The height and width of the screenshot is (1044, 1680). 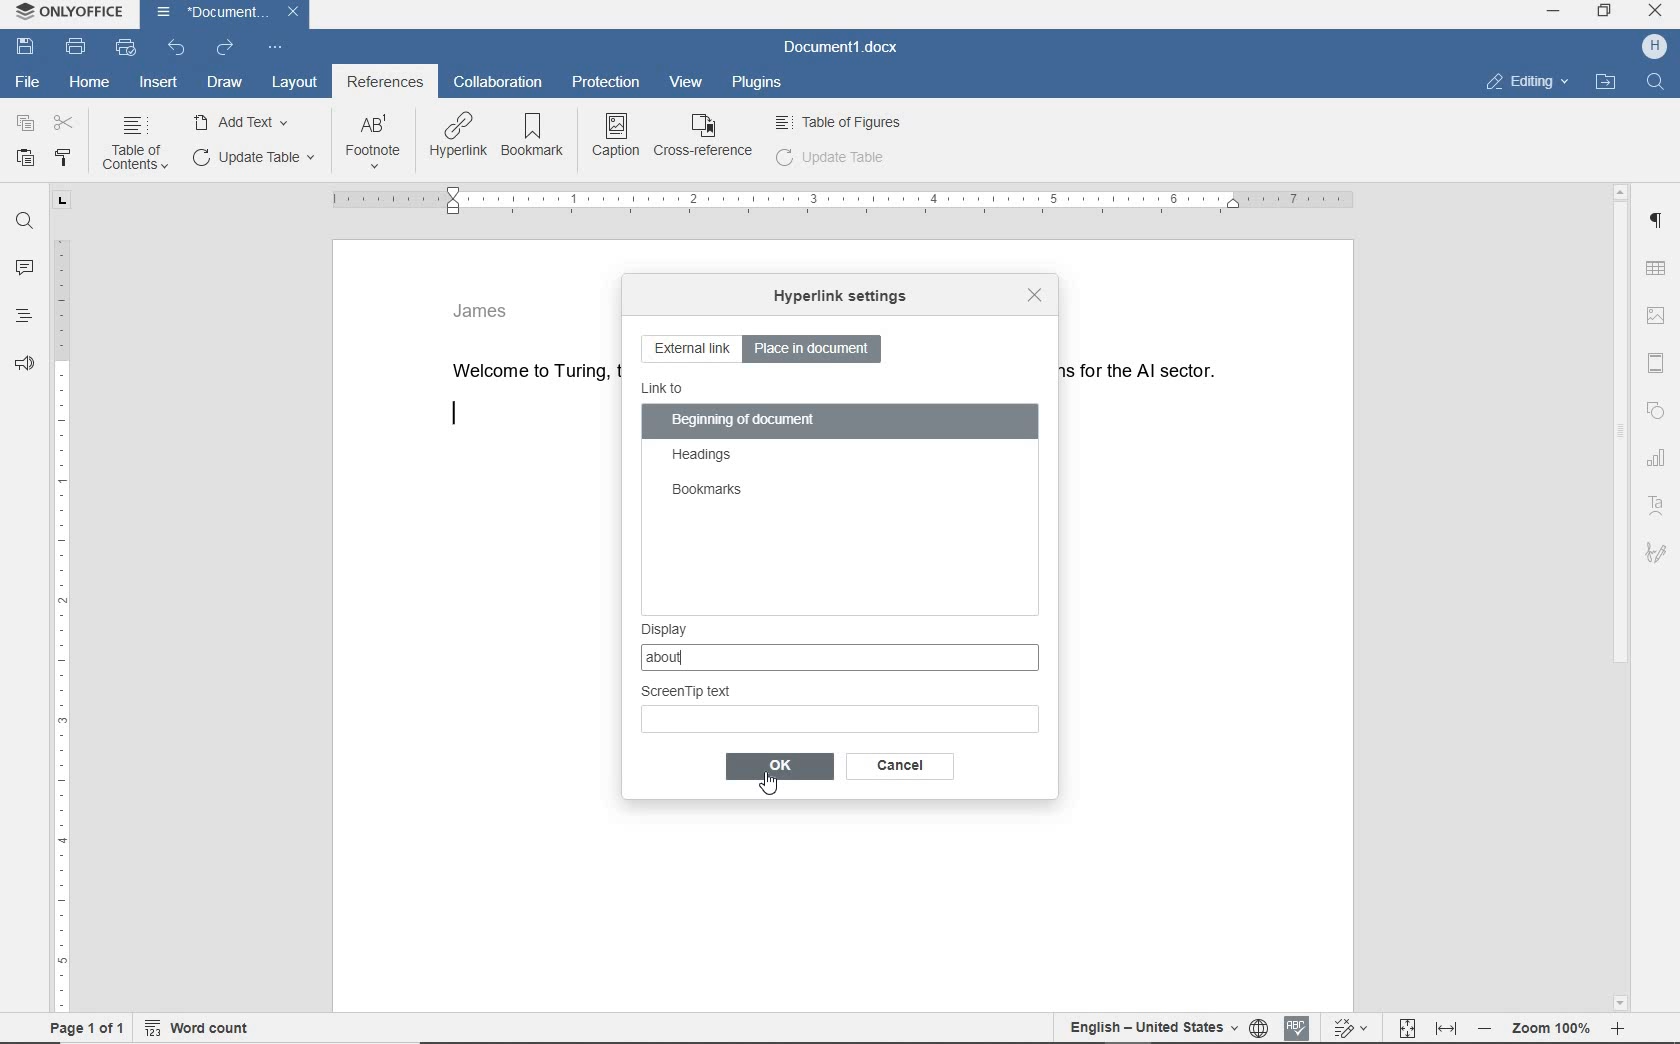 What do you see at coordinates (177, 49) in the screenshot?
I see `undo` at bounding box center [177, 49].